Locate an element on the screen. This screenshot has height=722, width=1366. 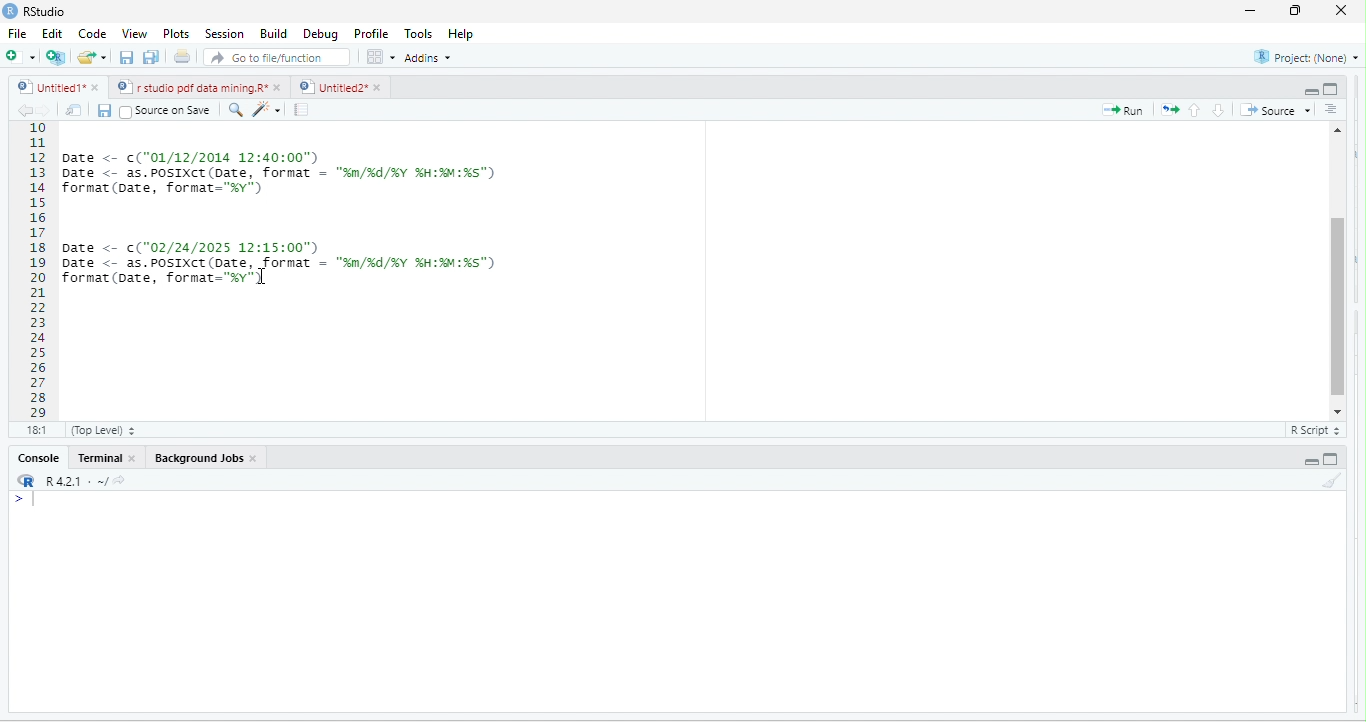
© | r studio pdf data mining.R* is located at coordinates (193, 88).